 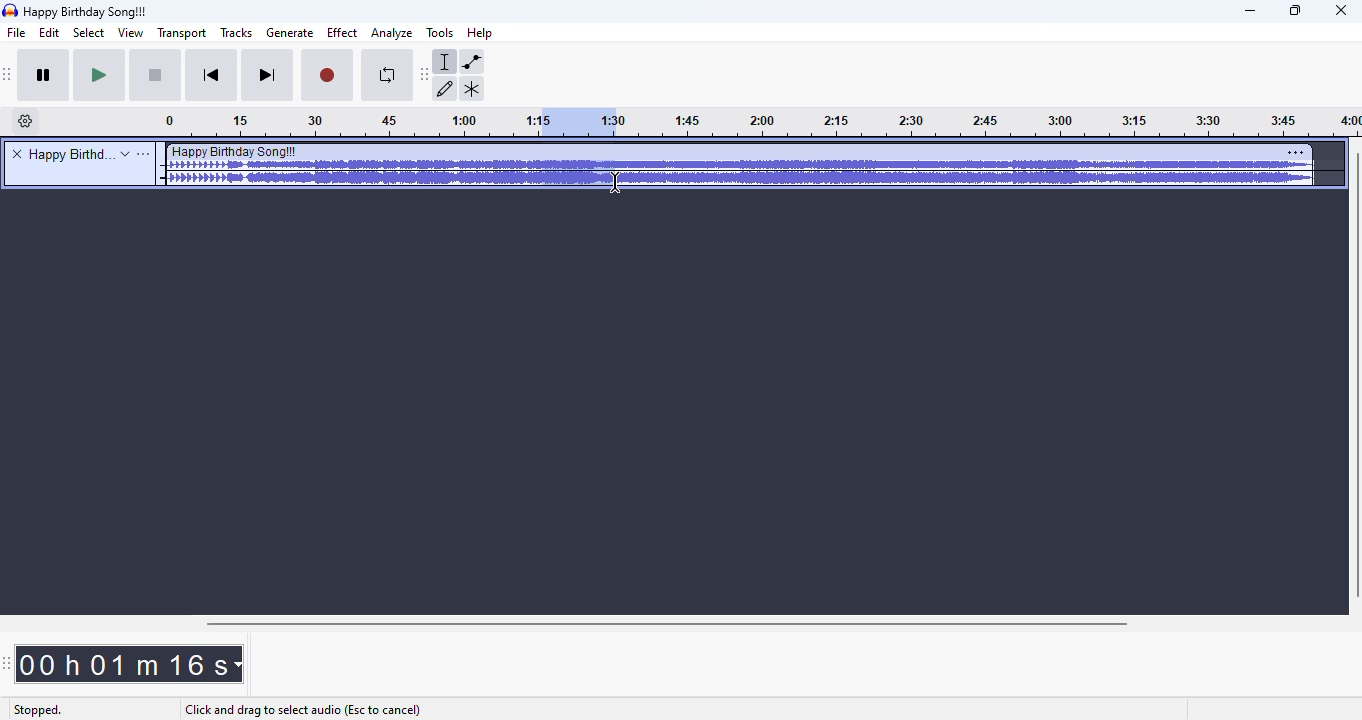 What do you see at coordinates (384, 77) in the screenshot?
I see `enable looping` at bounding box center [384, 77].